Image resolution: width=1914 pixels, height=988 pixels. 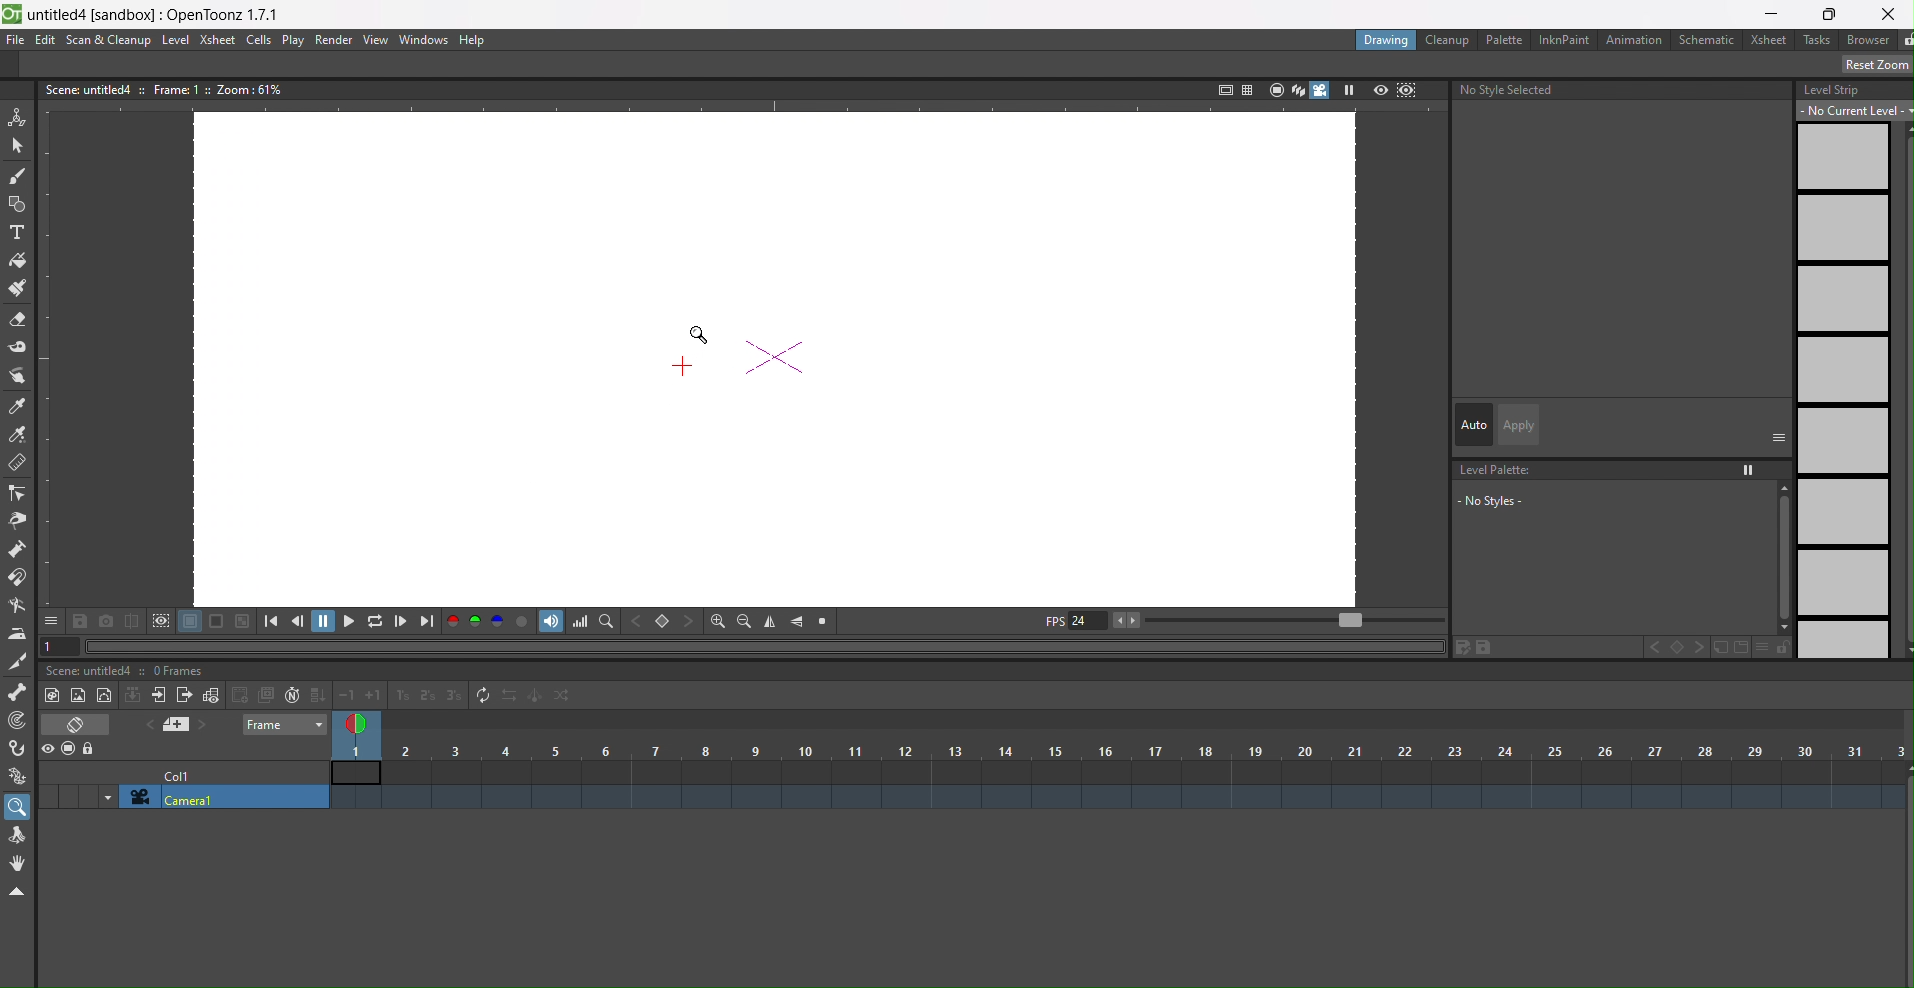 I want to click on camera, so click(x=214, y=798).